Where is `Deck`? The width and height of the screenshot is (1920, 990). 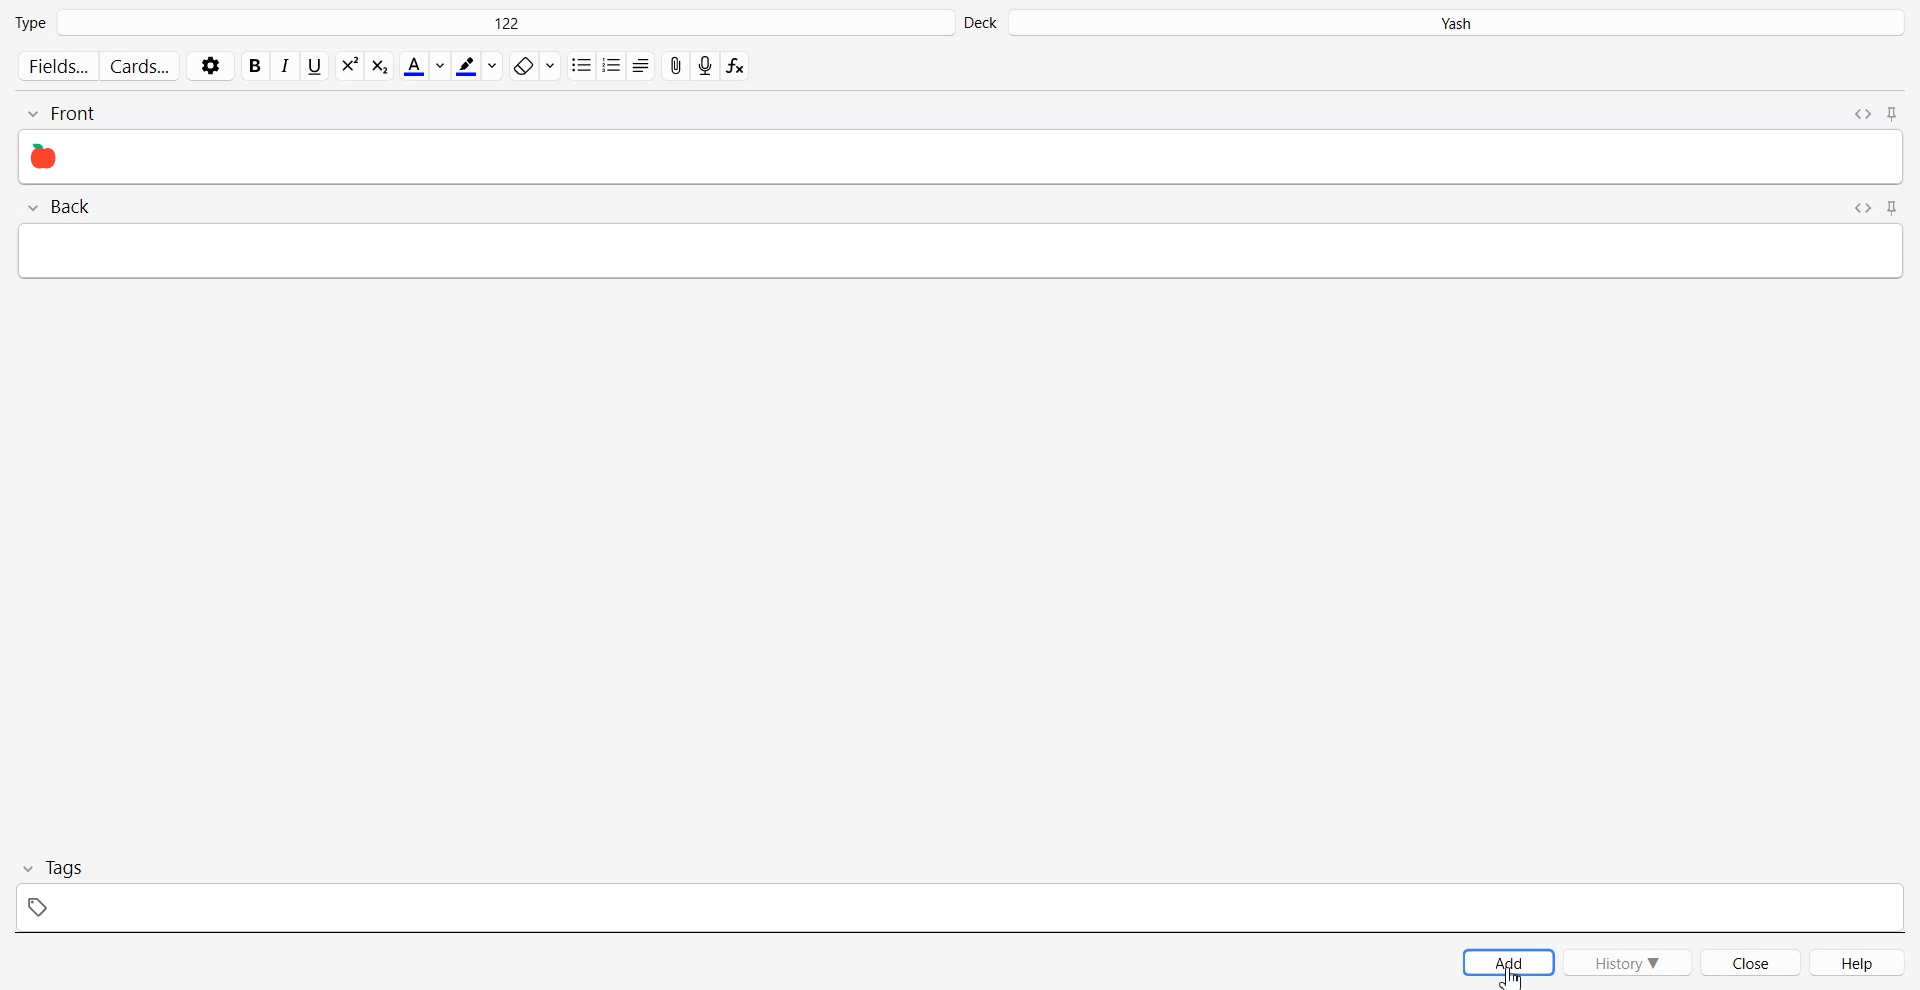
Deck is located at coordinates (1436, 23).